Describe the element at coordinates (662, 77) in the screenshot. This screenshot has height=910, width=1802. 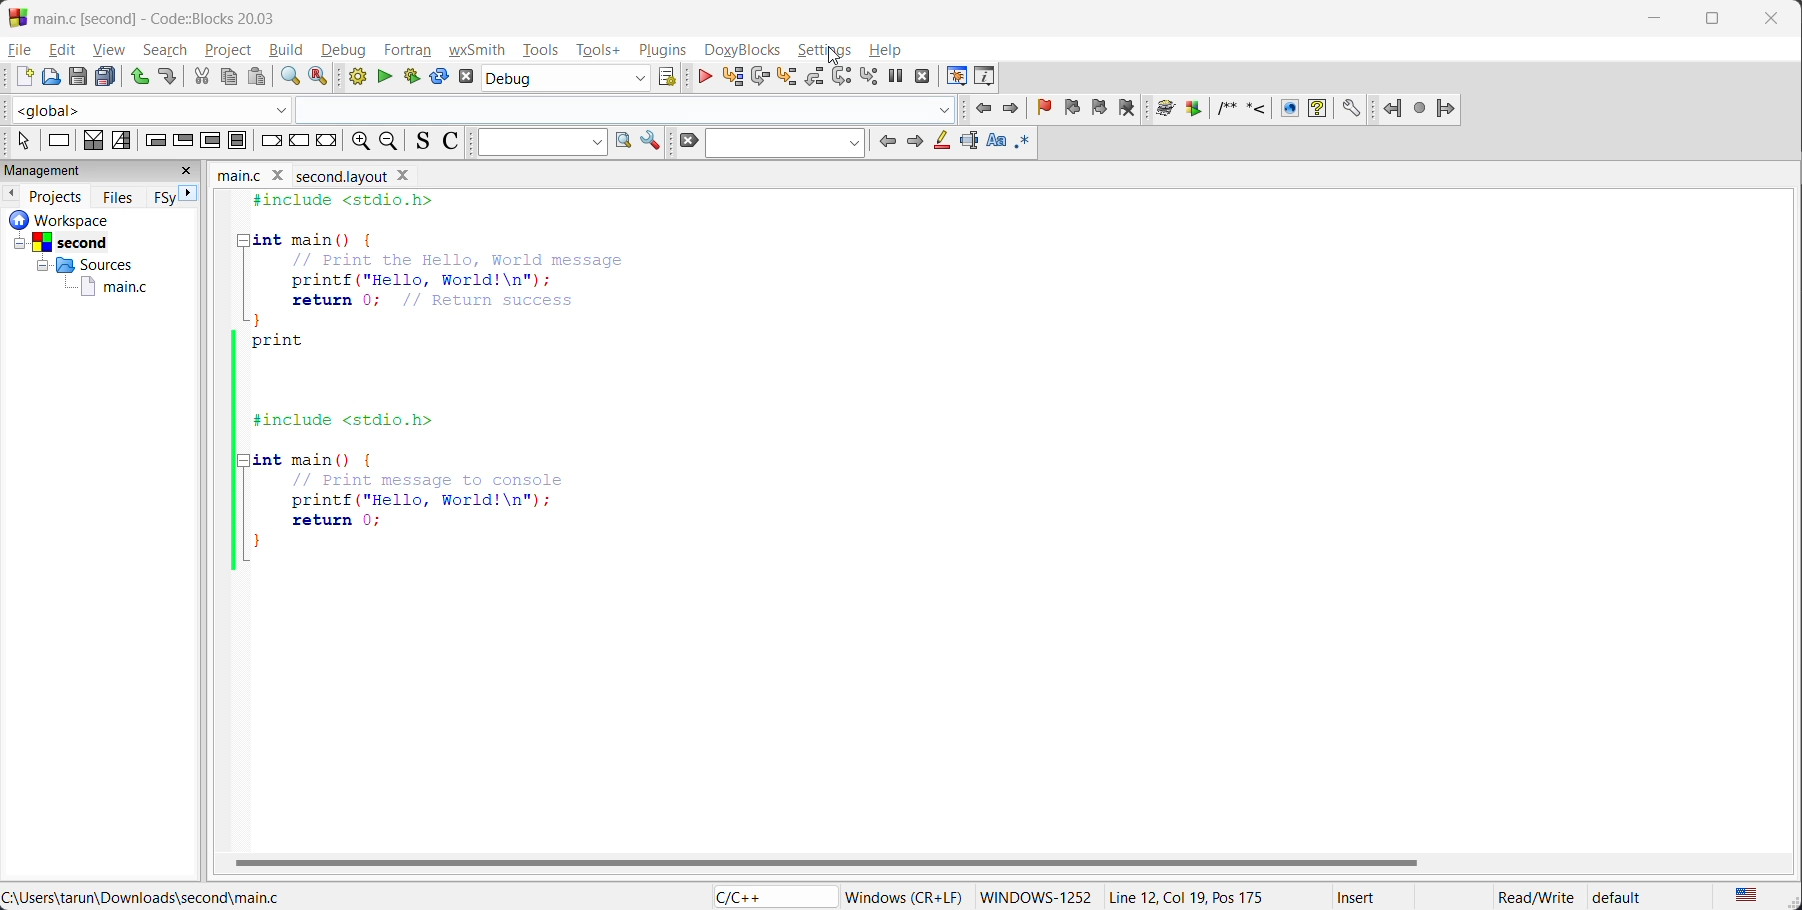
I see `show select target dialog` at that location.